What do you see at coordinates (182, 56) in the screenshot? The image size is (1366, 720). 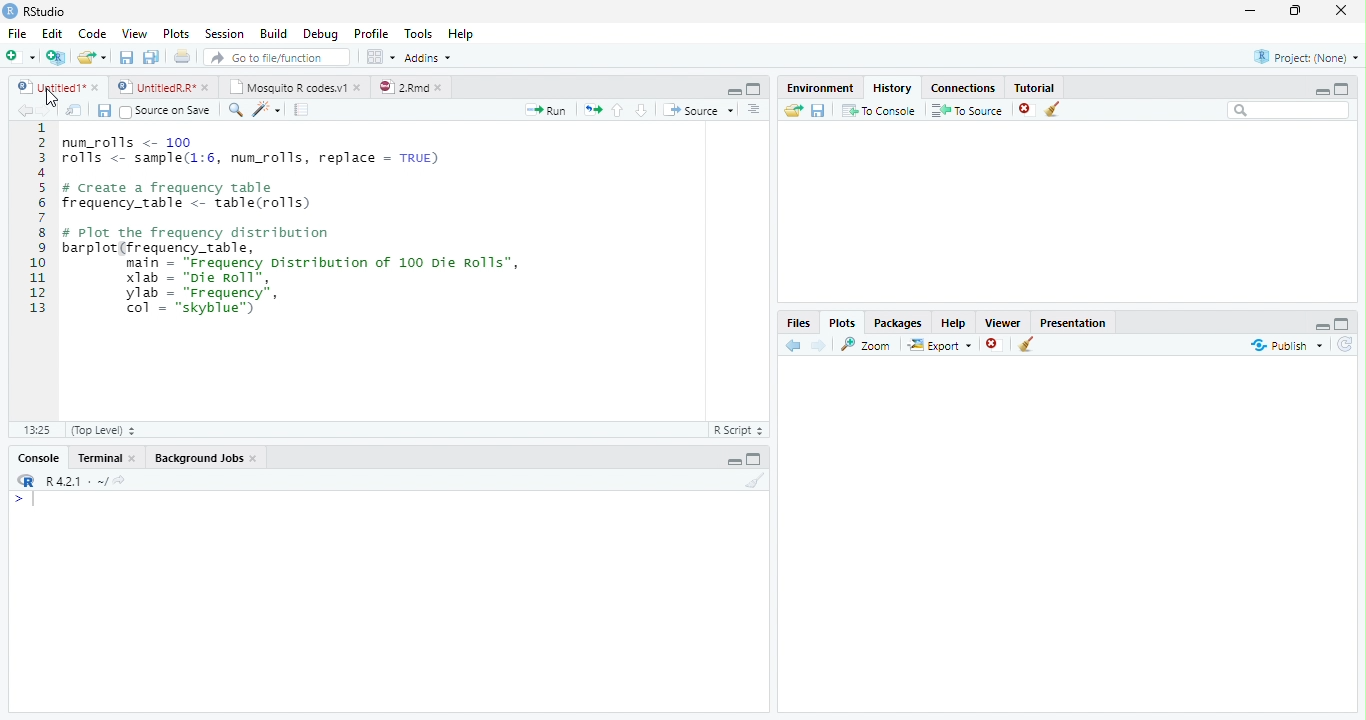 I see `Print` at bounding box center [182, 56].